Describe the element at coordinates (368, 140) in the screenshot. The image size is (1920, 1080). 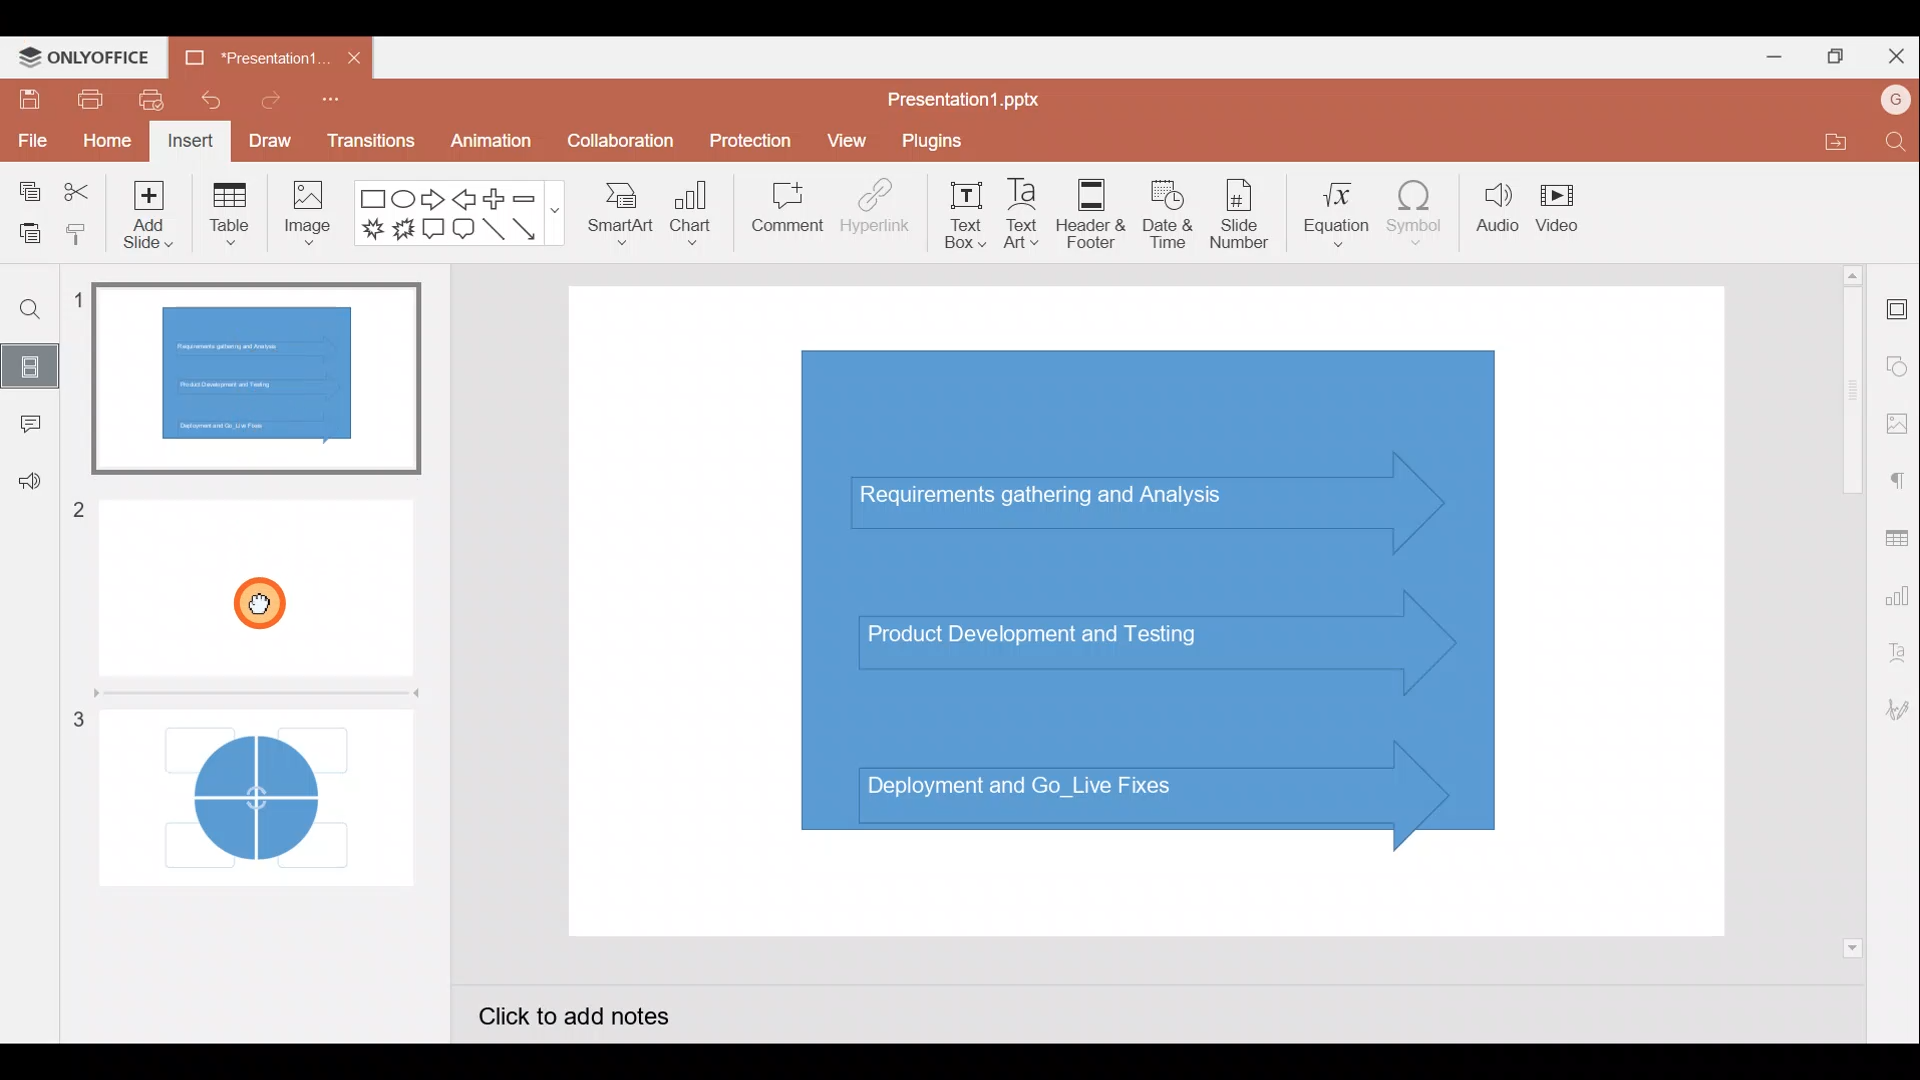
I see `Transitions` at that location.